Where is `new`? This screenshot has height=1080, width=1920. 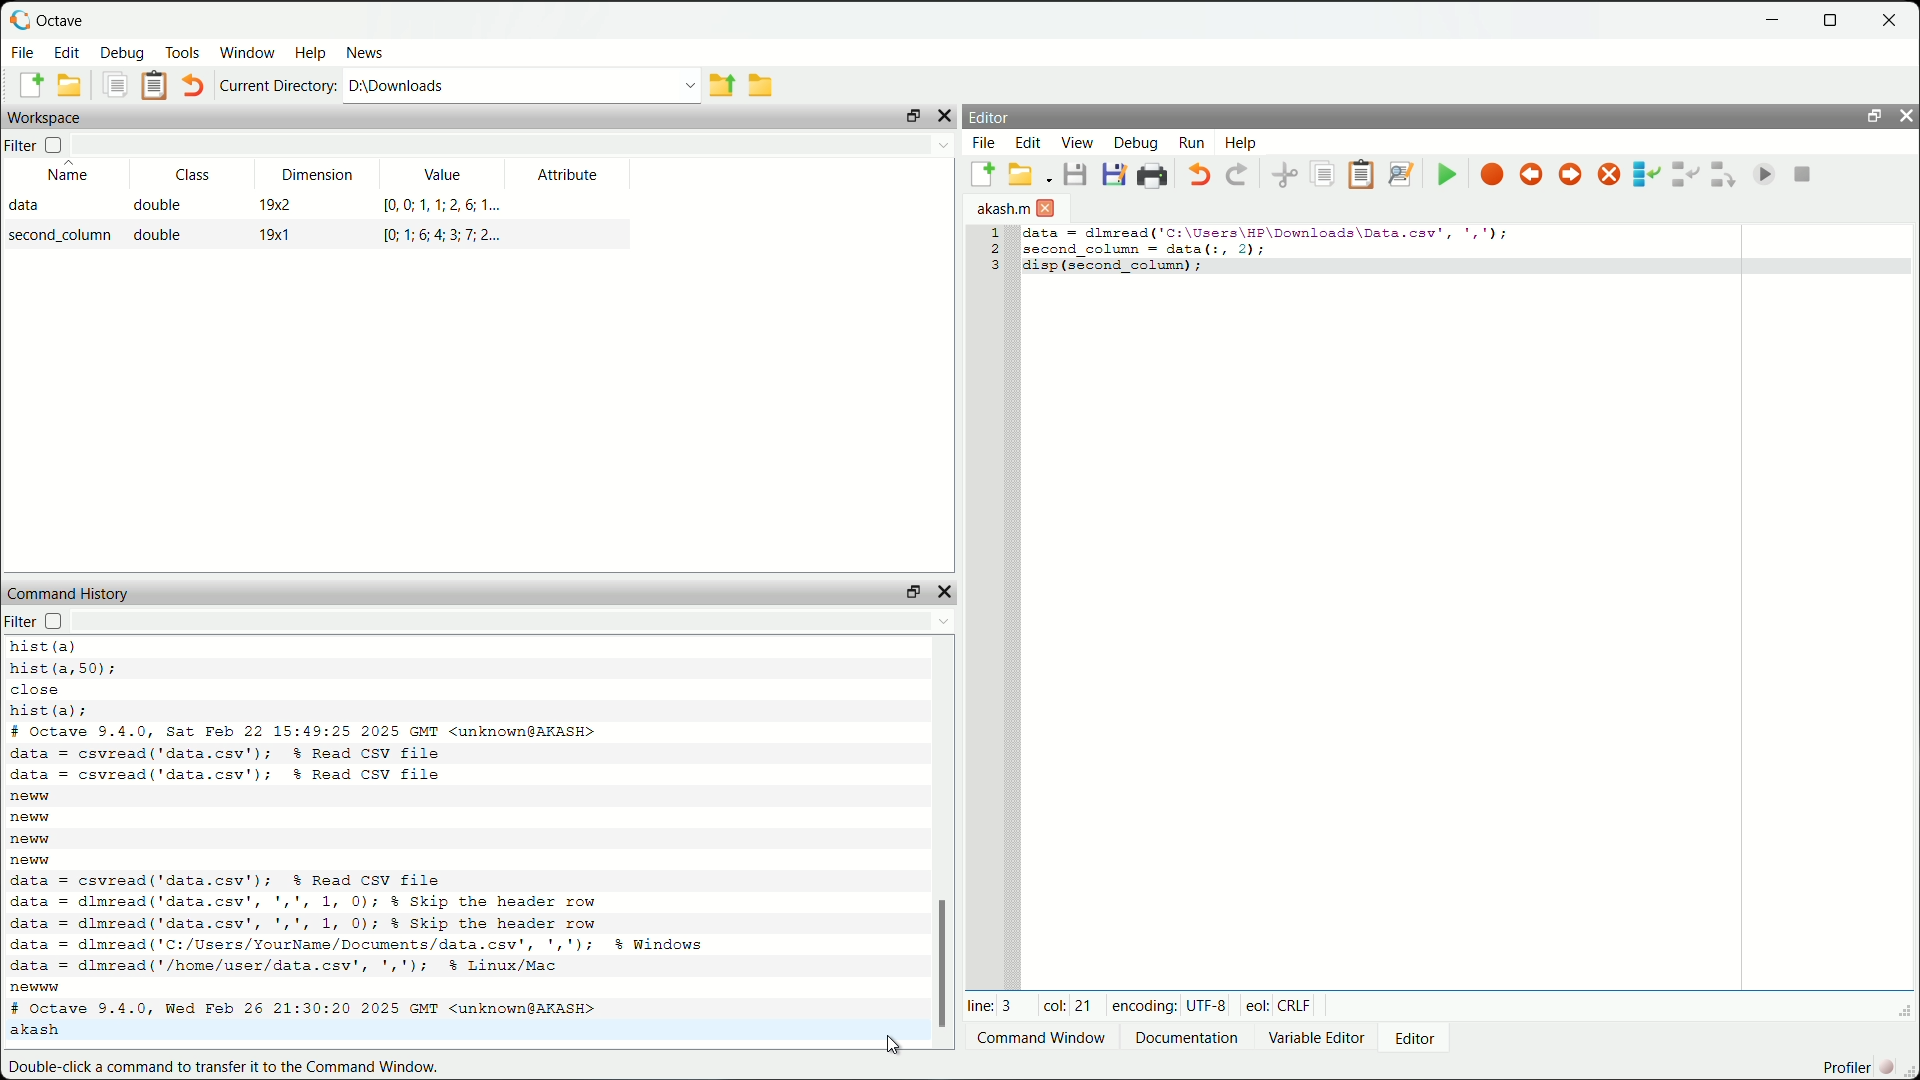
new is located at coordinates (46, 987).